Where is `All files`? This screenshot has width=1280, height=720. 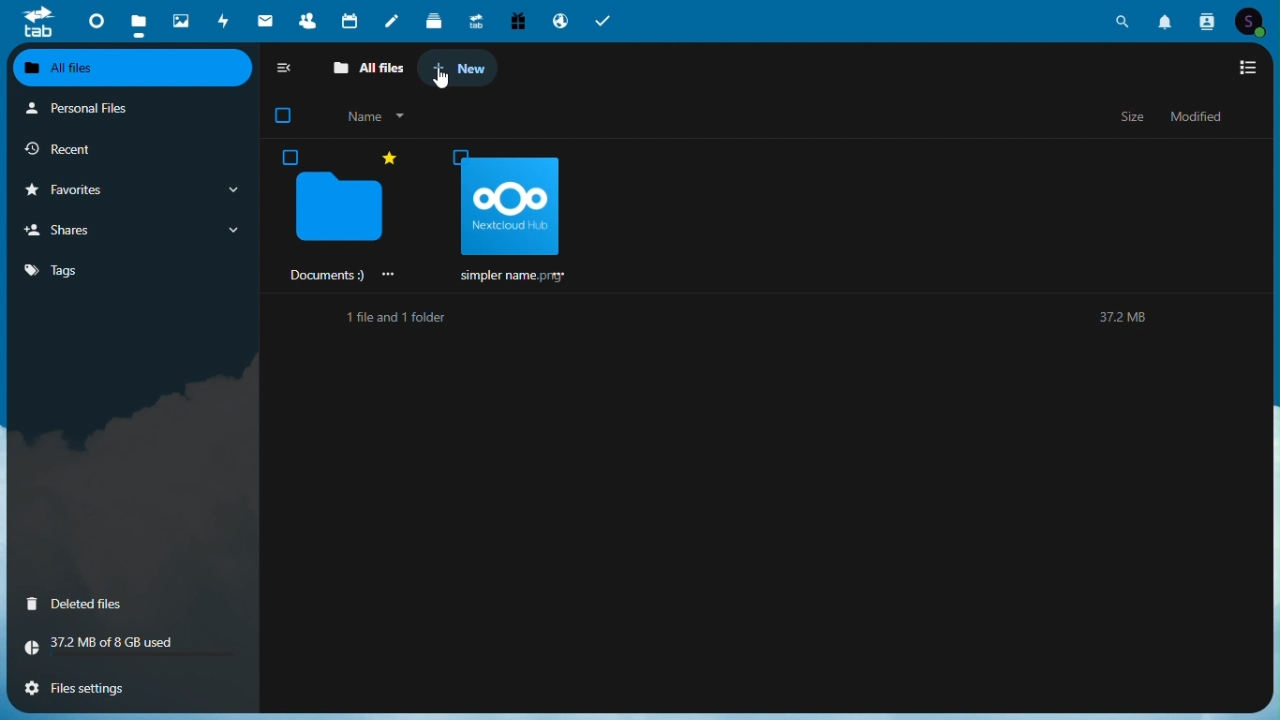 All files is located at coordinates (364, 66).